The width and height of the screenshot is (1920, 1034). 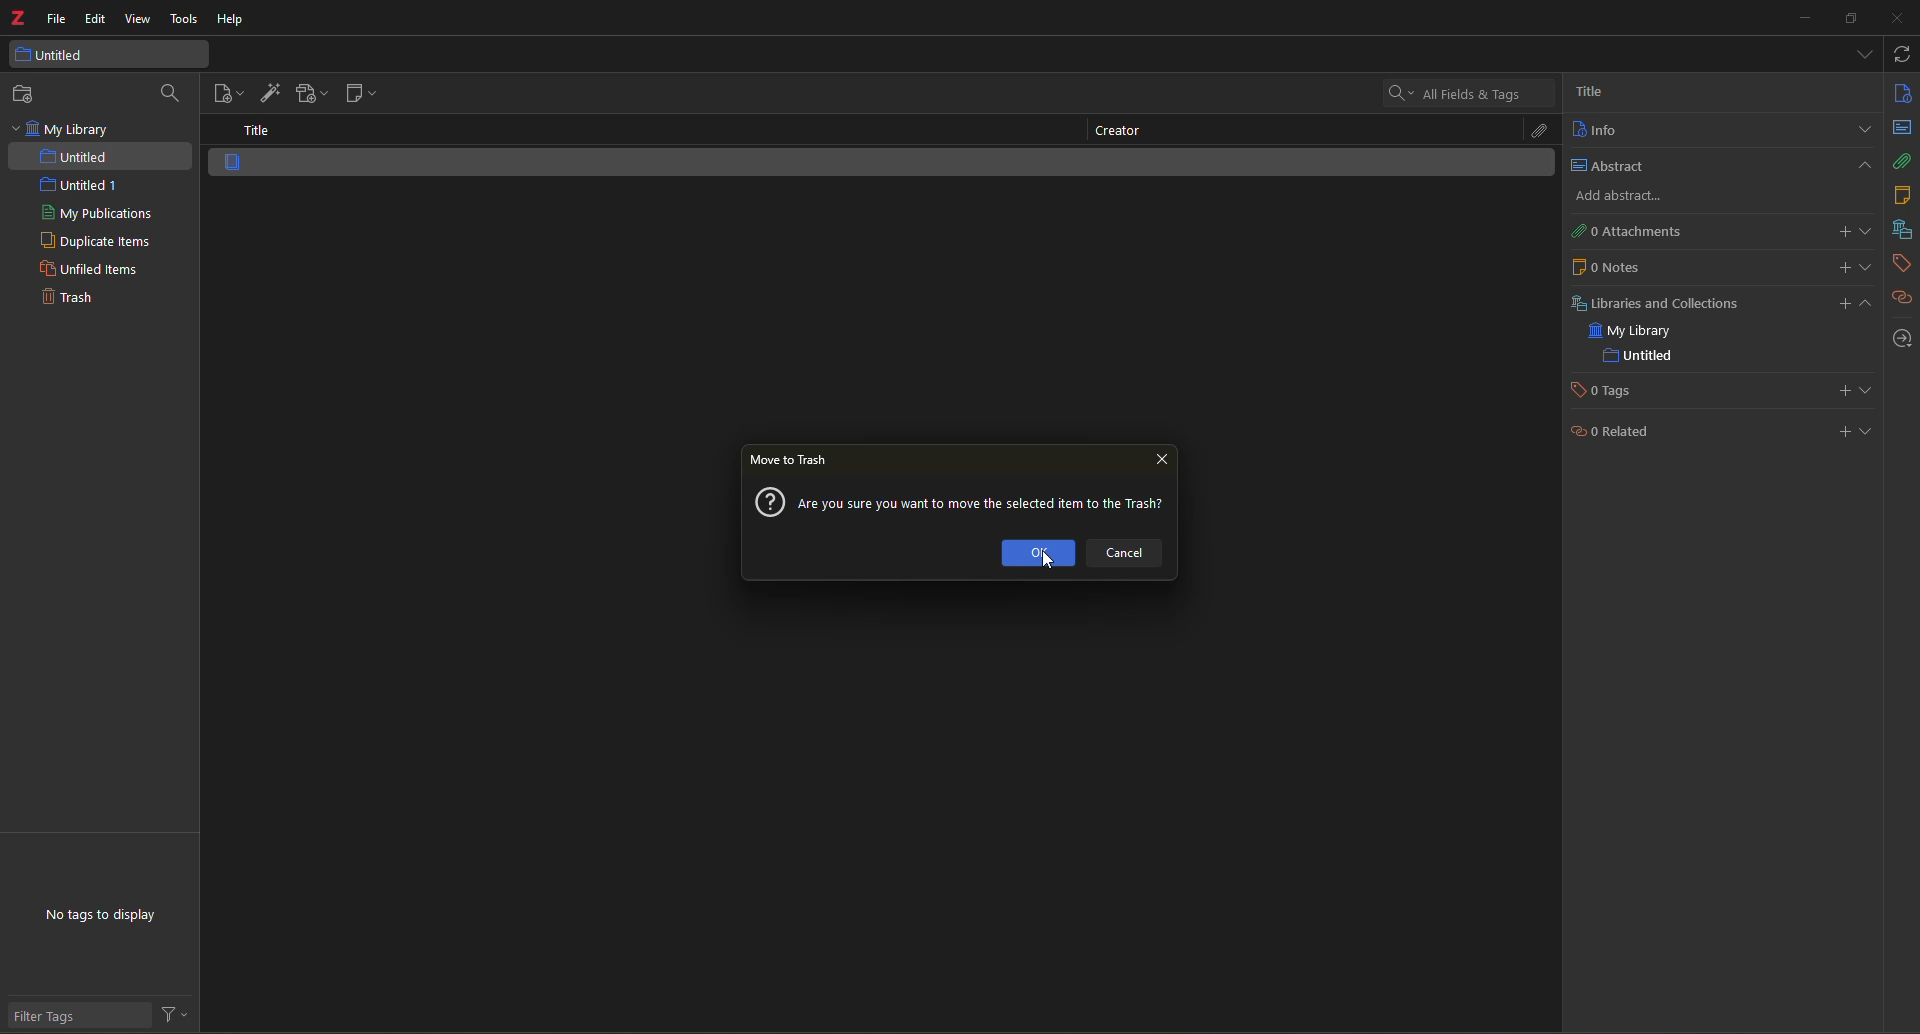 What do you see at coordinates (1611, 435) in the screenshot?
I see `related` at bounding box center [1611, 435].